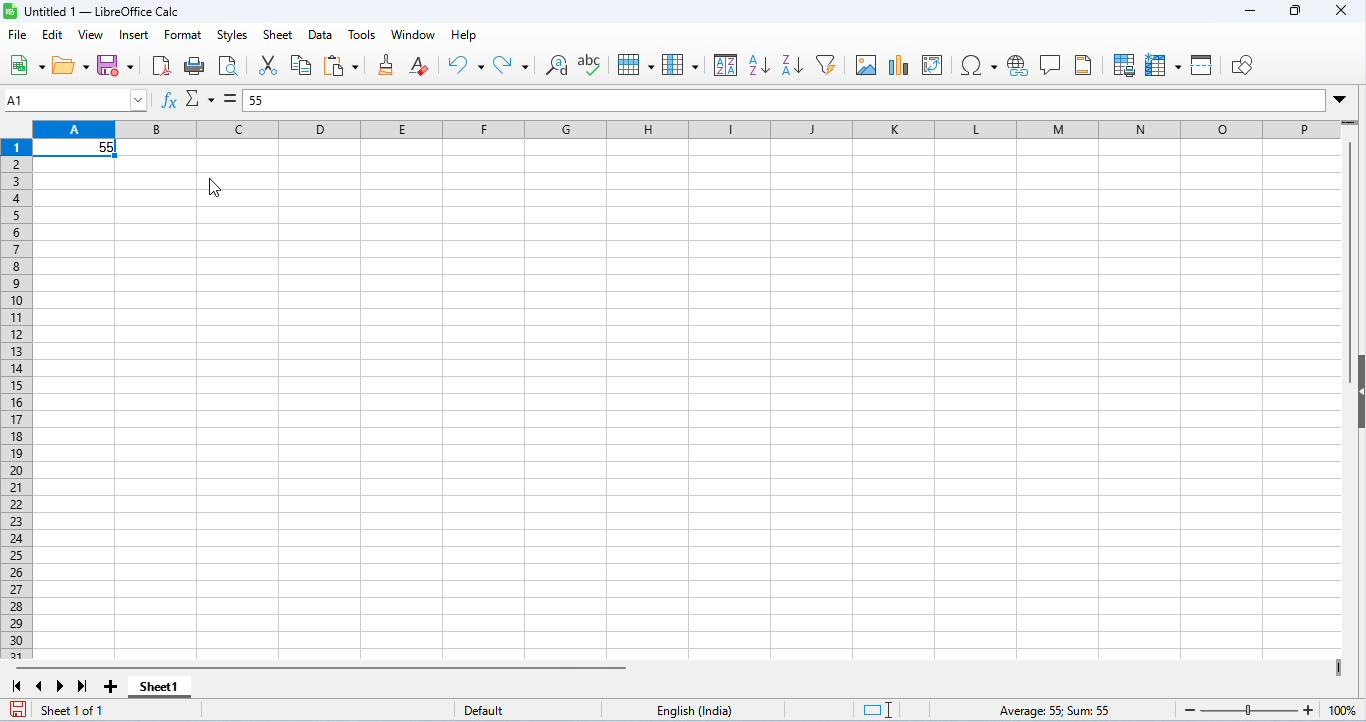  I want to click on minimize, so click(1247, 13).